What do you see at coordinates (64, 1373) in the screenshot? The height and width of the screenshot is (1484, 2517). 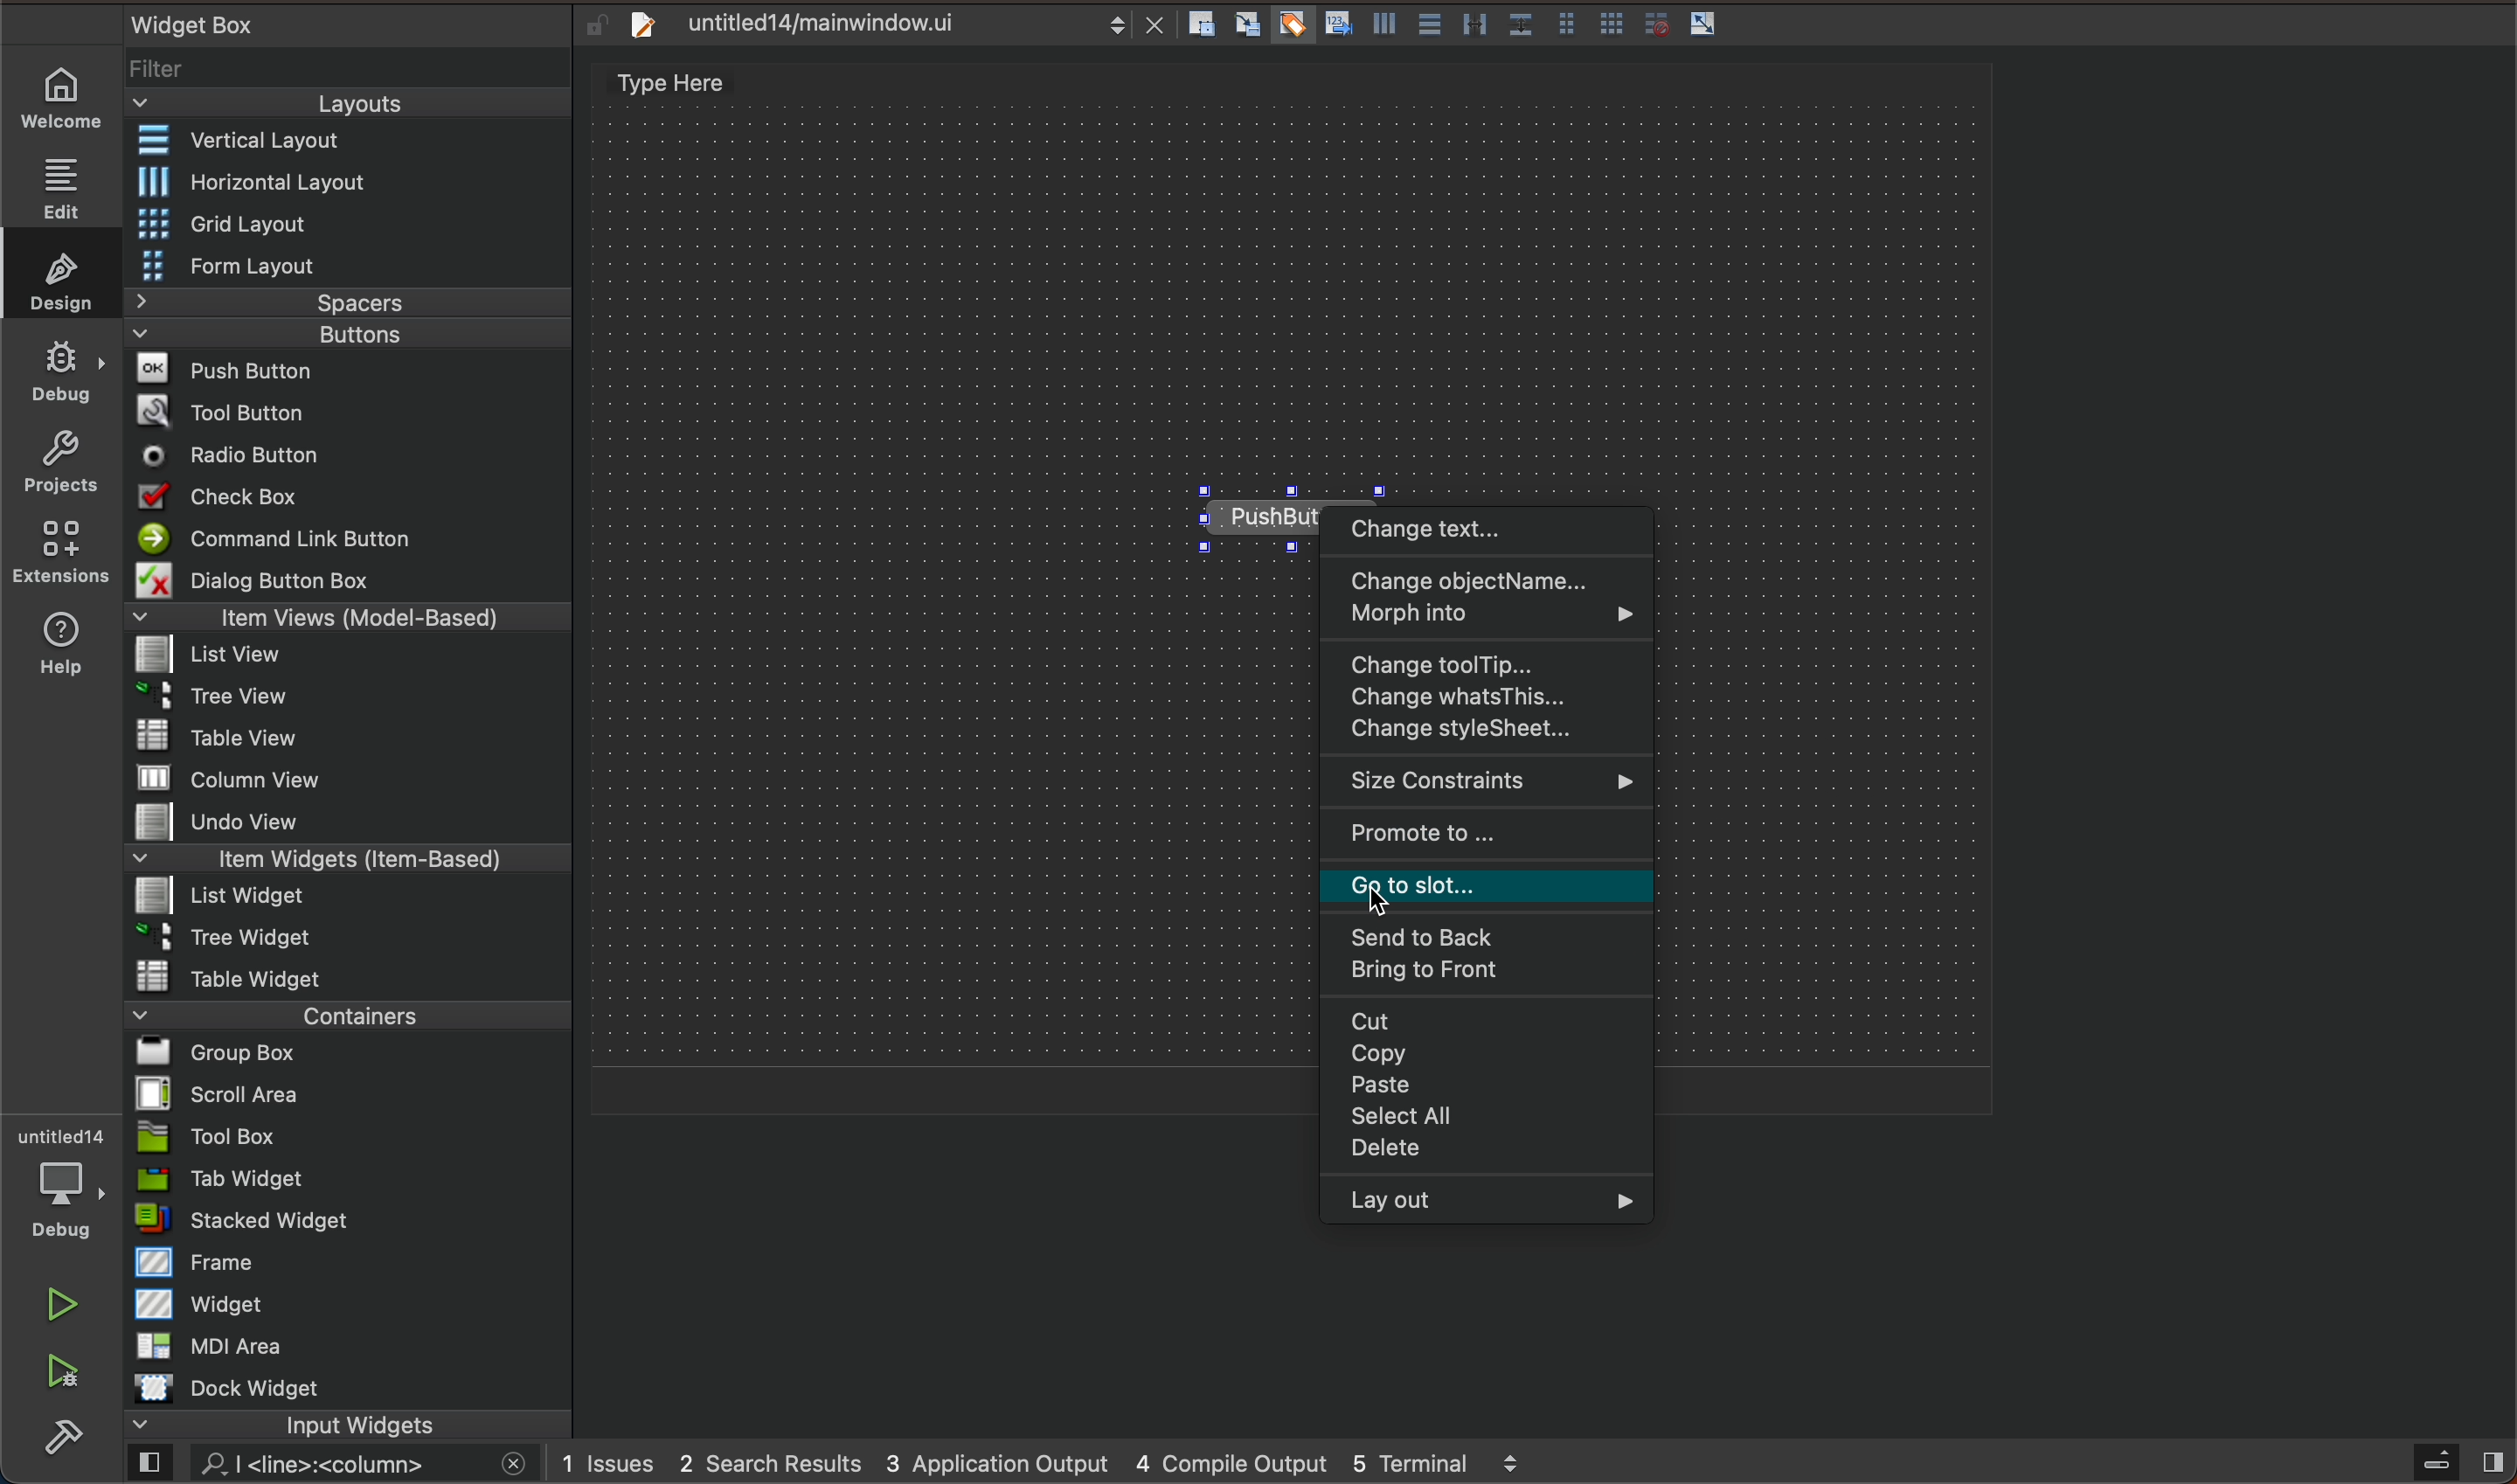 I see `run and debug` at bounding box center [64, 1373].